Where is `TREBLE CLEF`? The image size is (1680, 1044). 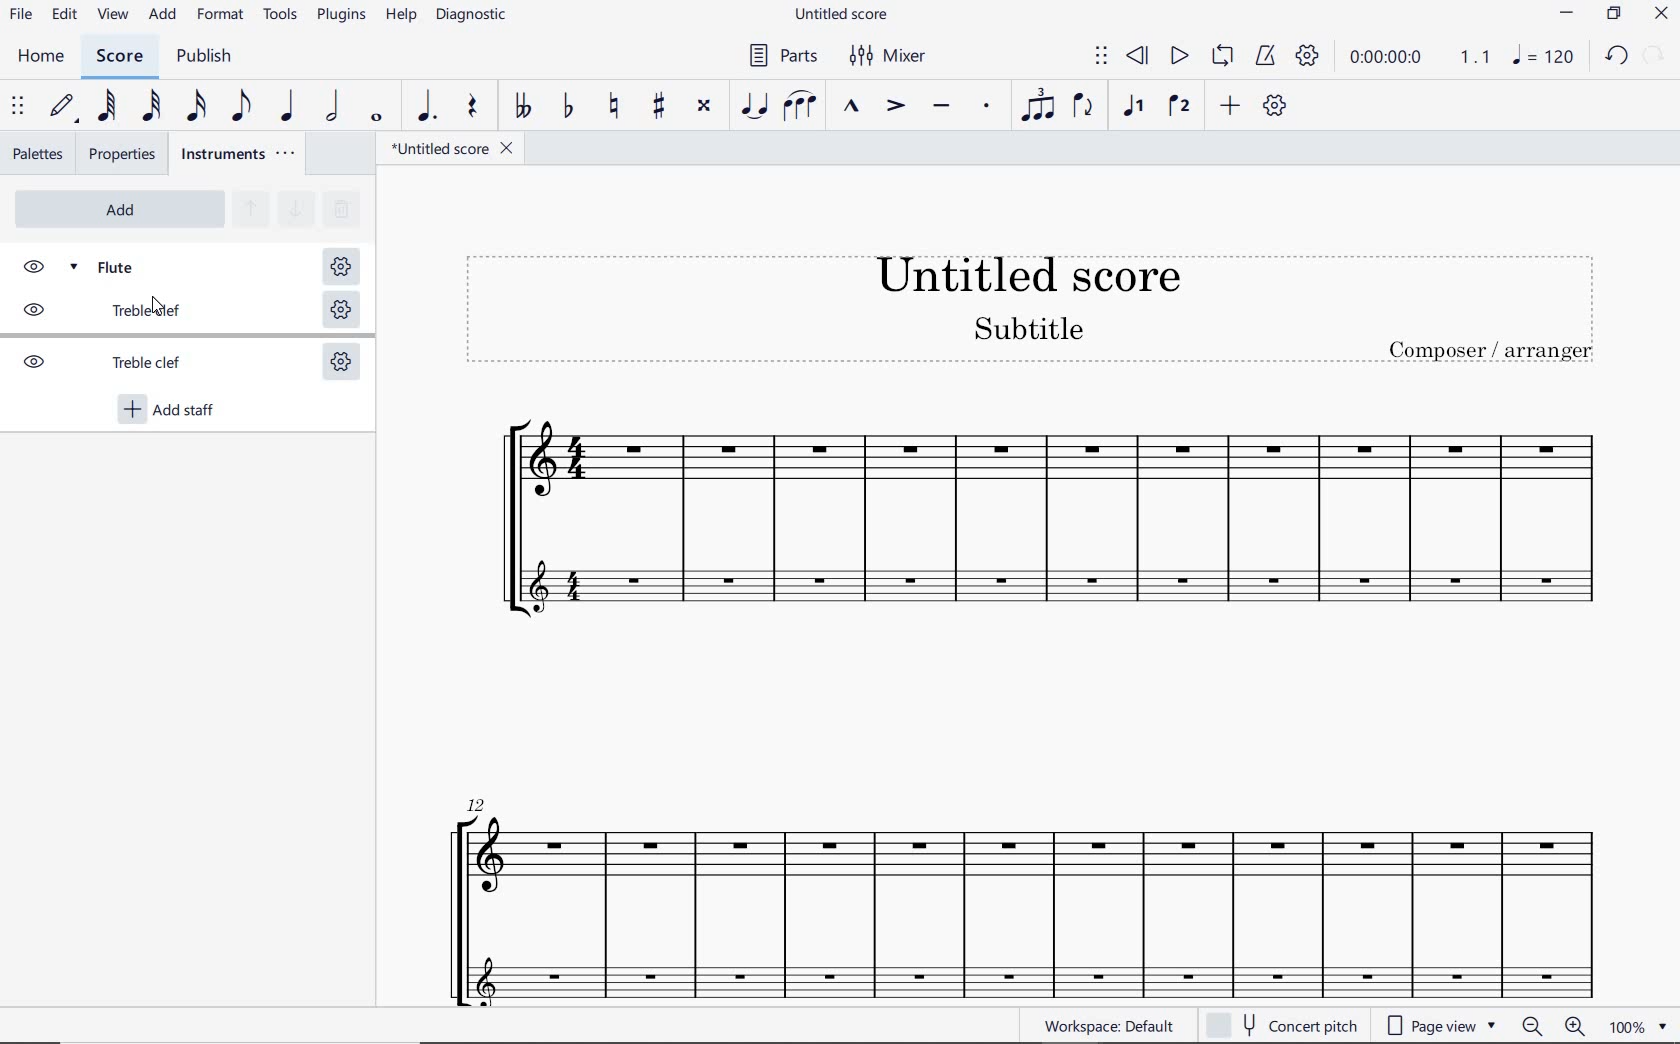 TREBLE CLEF is located at coordinates (123, 314).